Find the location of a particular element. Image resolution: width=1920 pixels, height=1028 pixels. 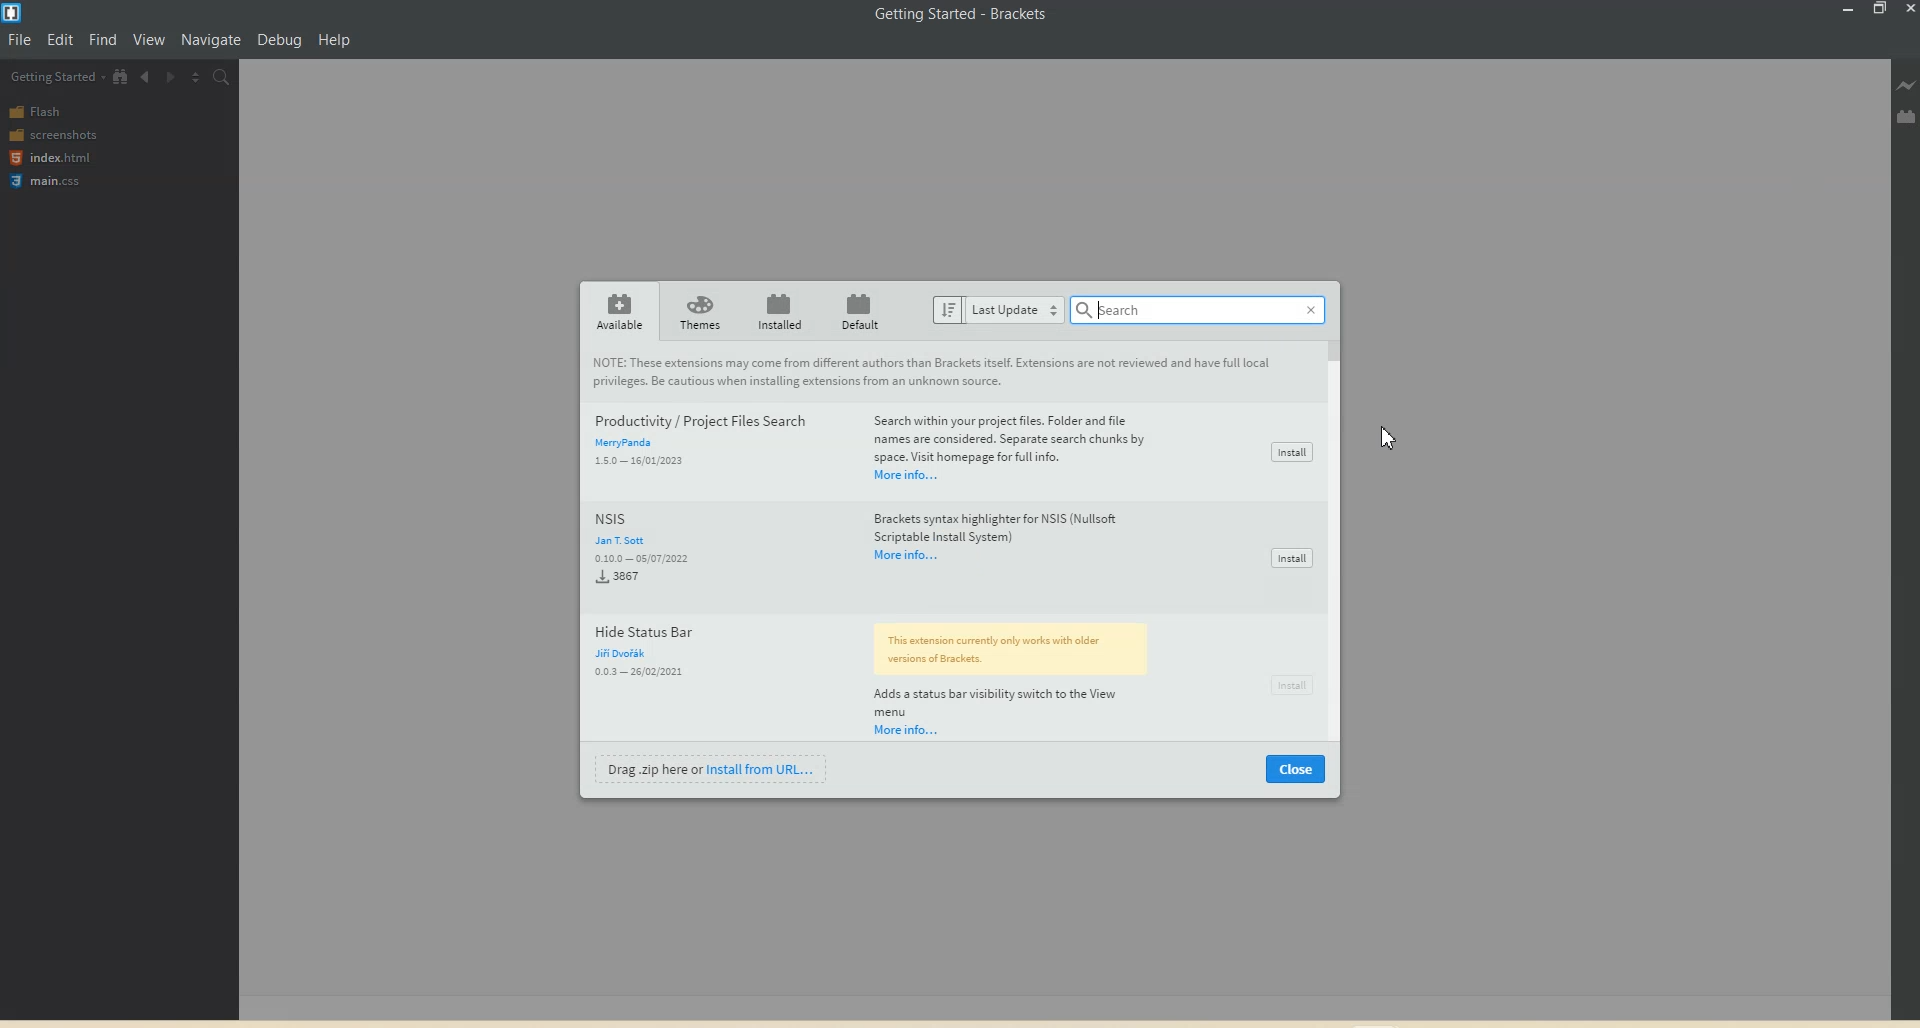

View is located at coordinates (150, 39).